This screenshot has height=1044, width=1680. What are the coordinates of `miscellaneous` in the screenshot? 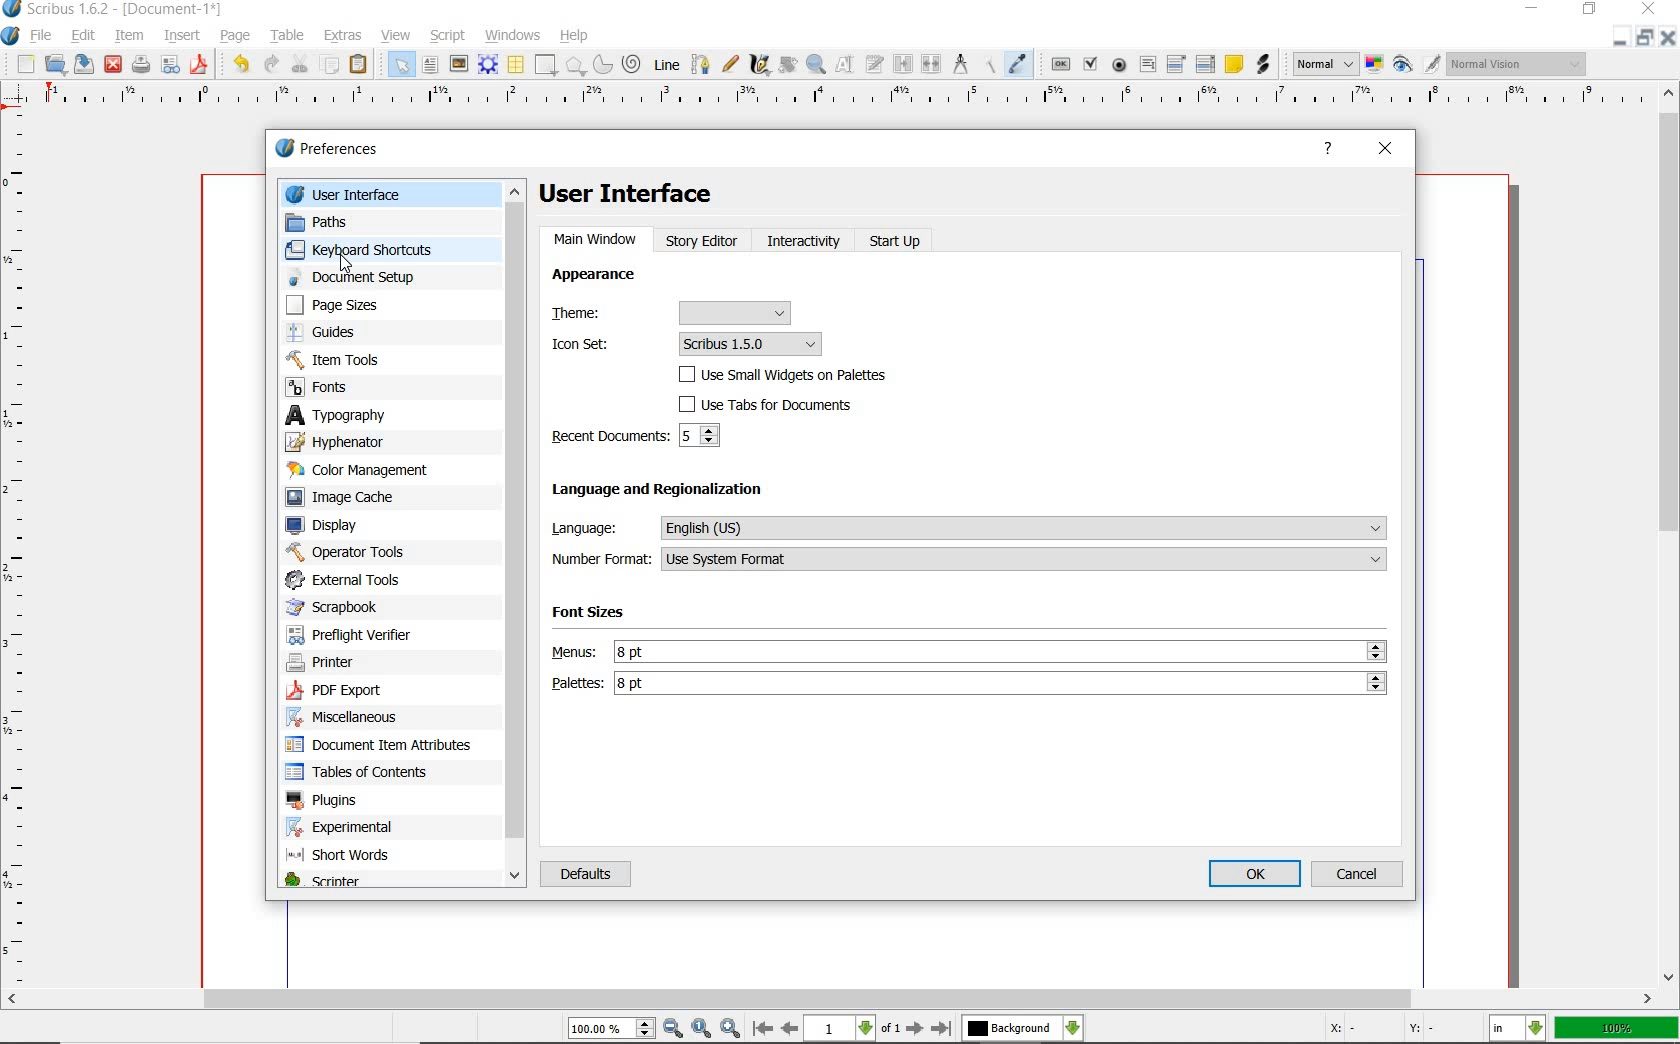 It's located at (351, 720).